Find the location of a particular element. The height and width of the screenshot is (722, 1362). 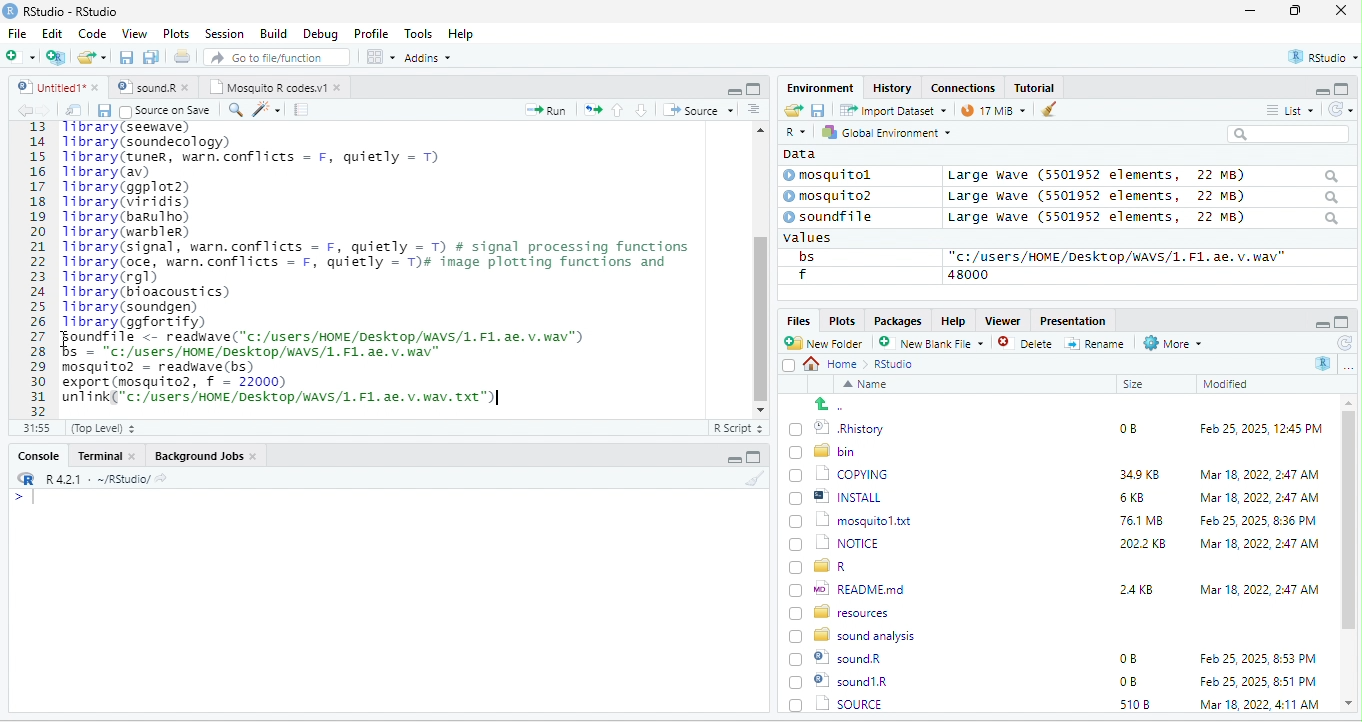

sort is located at coordinates (753, 108).